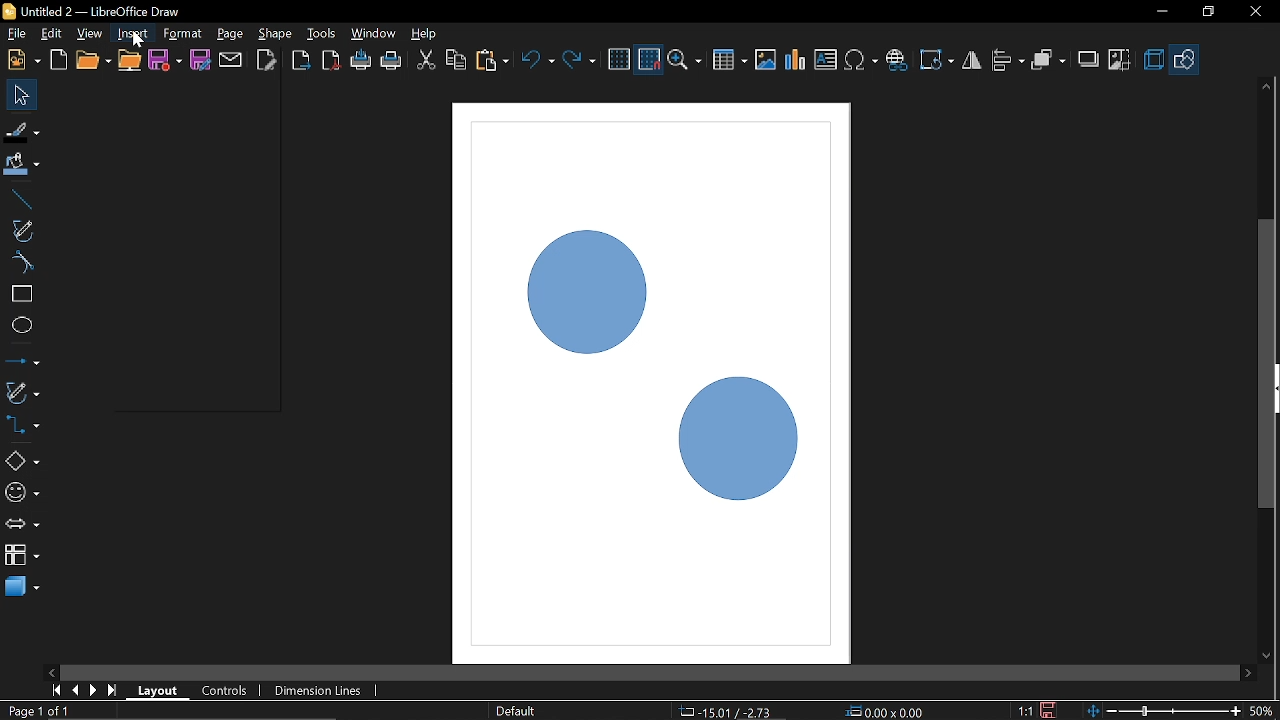  Describe the element at coordinates (1166, 709) in the screenshot. I see `Change zoom` at that location.